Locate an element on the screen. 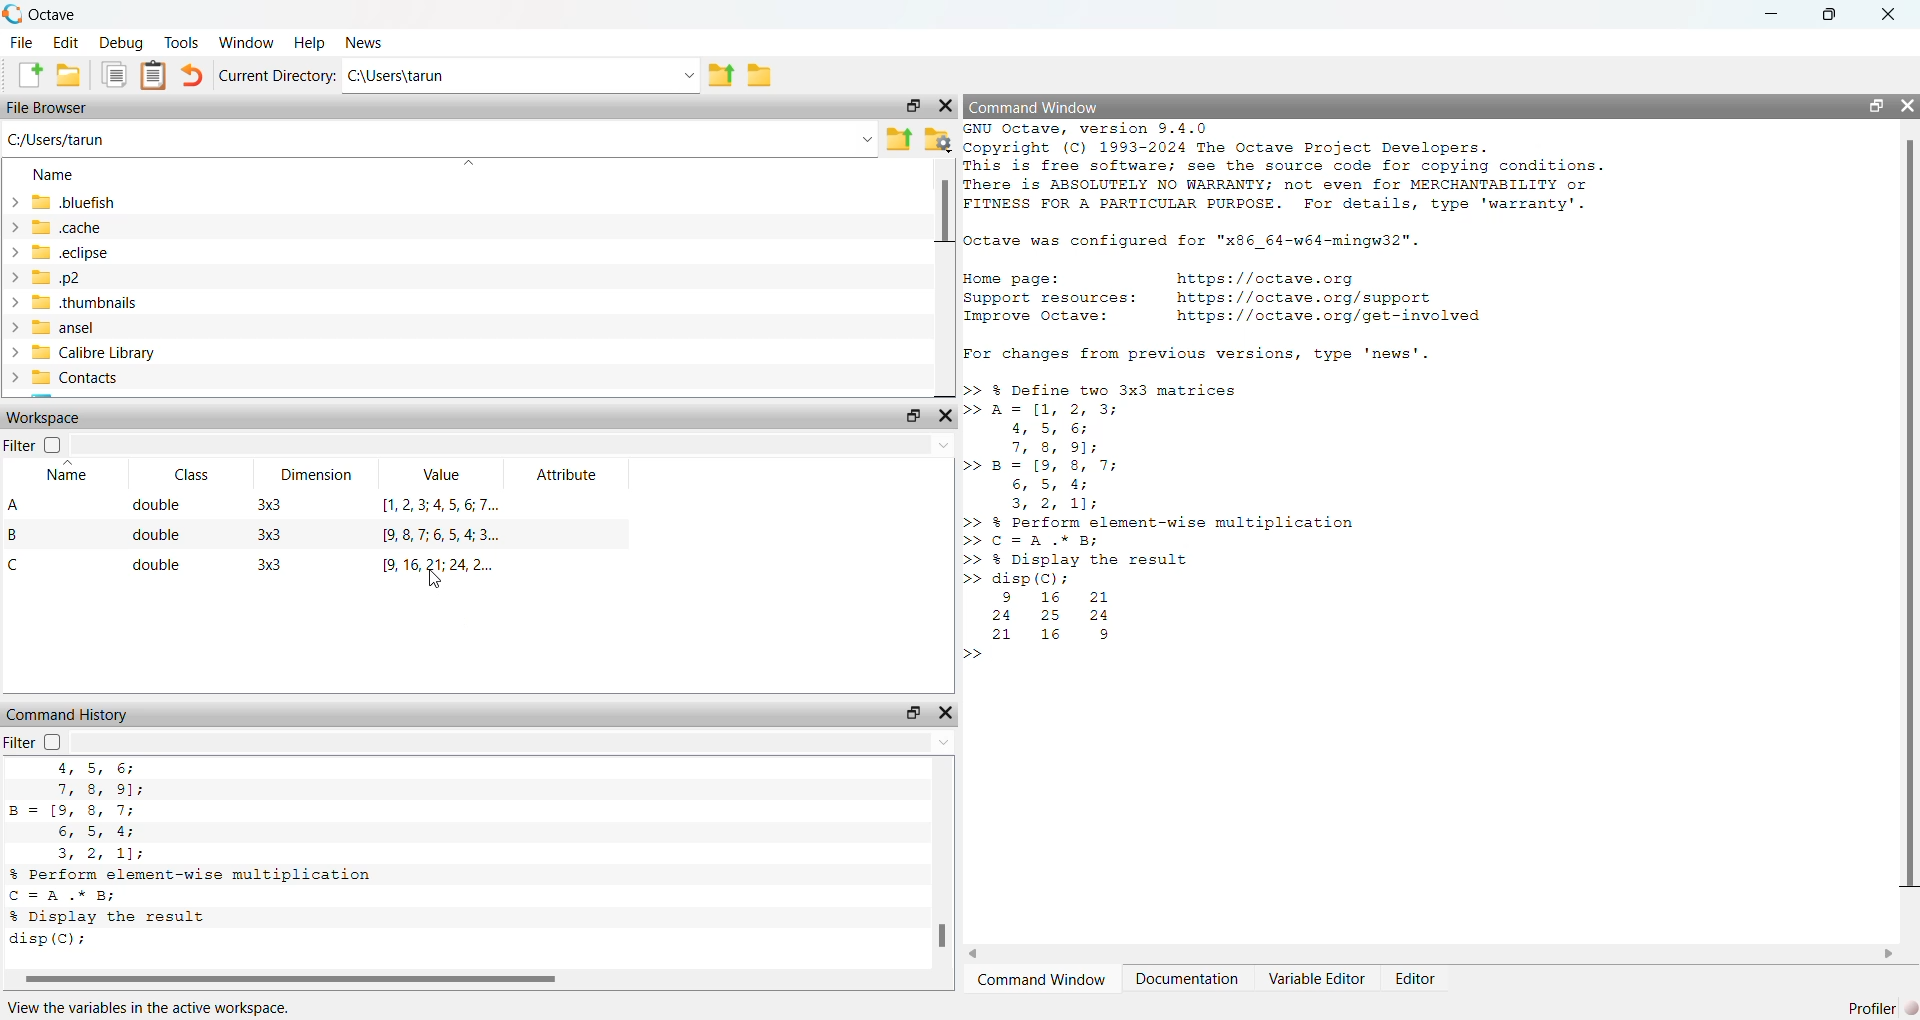 The height and width of the screenshot is (1020, 1920). Current Directory: is located at coordinates (279, 77).